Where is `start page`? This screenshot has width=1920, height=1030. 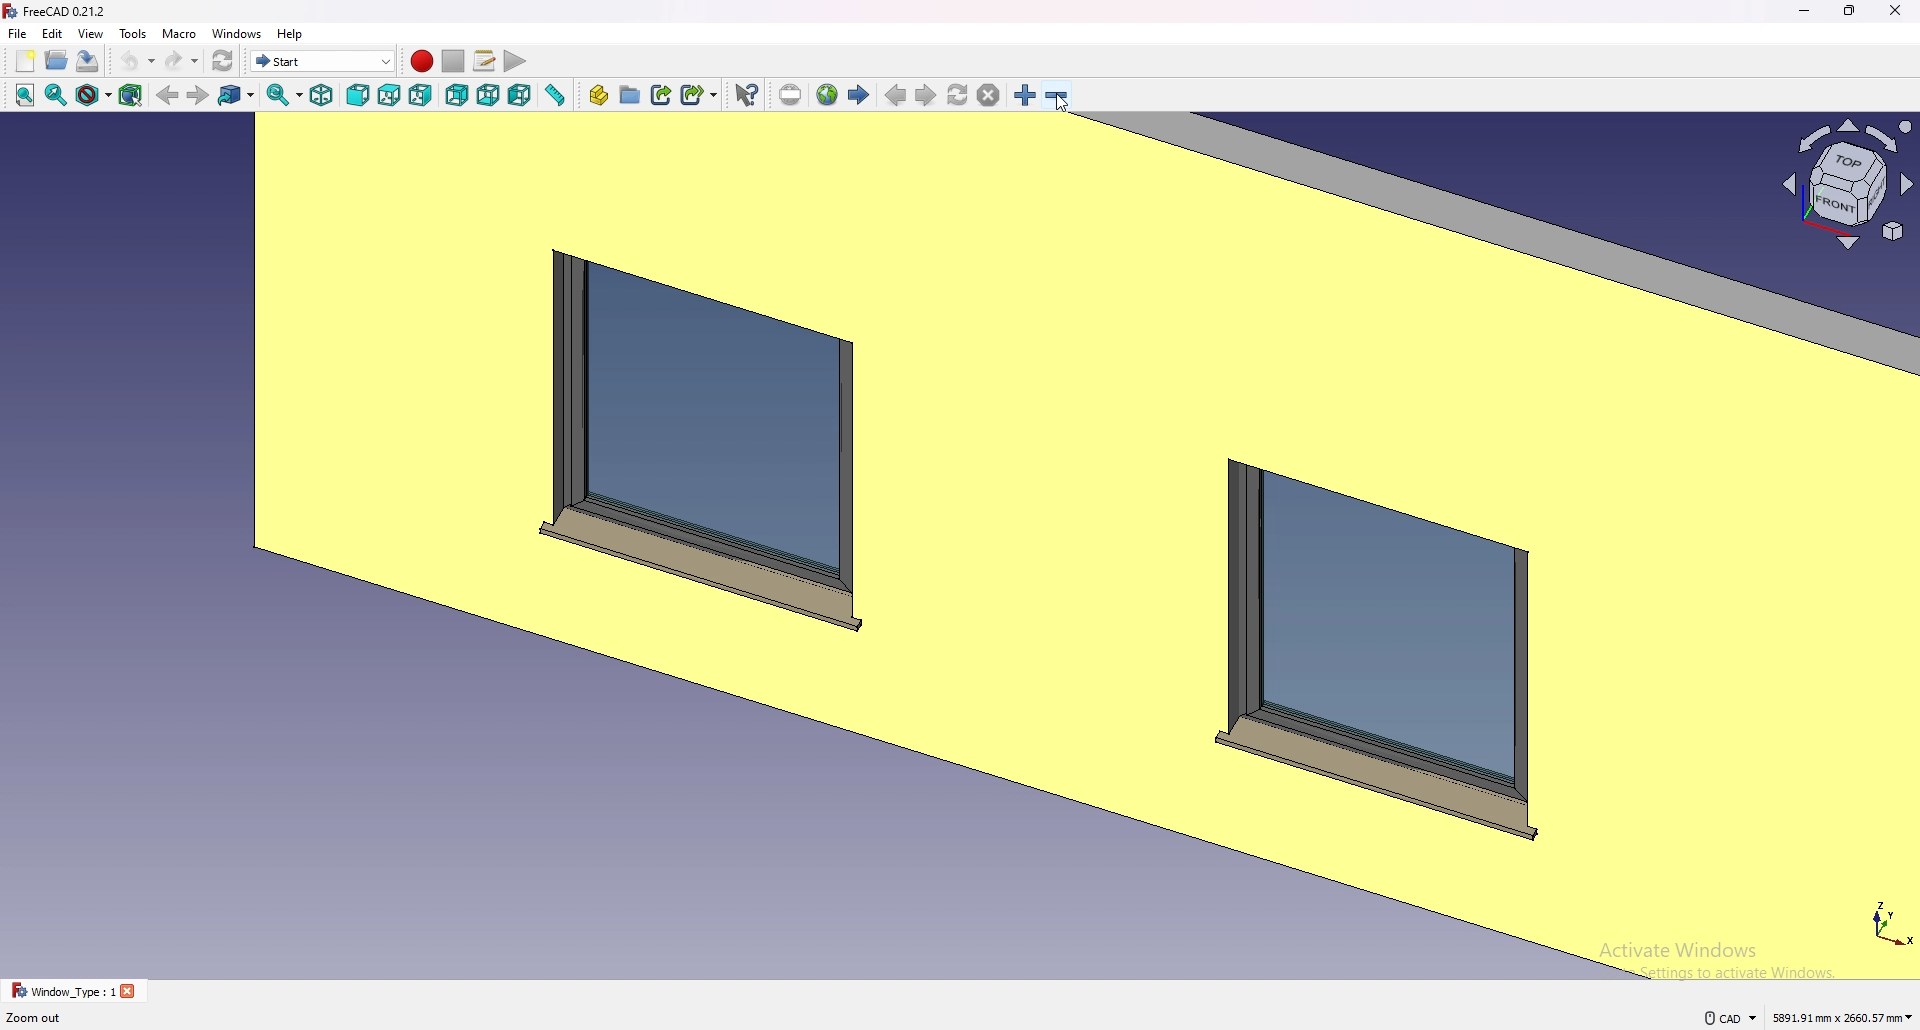 start page is located at coordinates (858, 93).